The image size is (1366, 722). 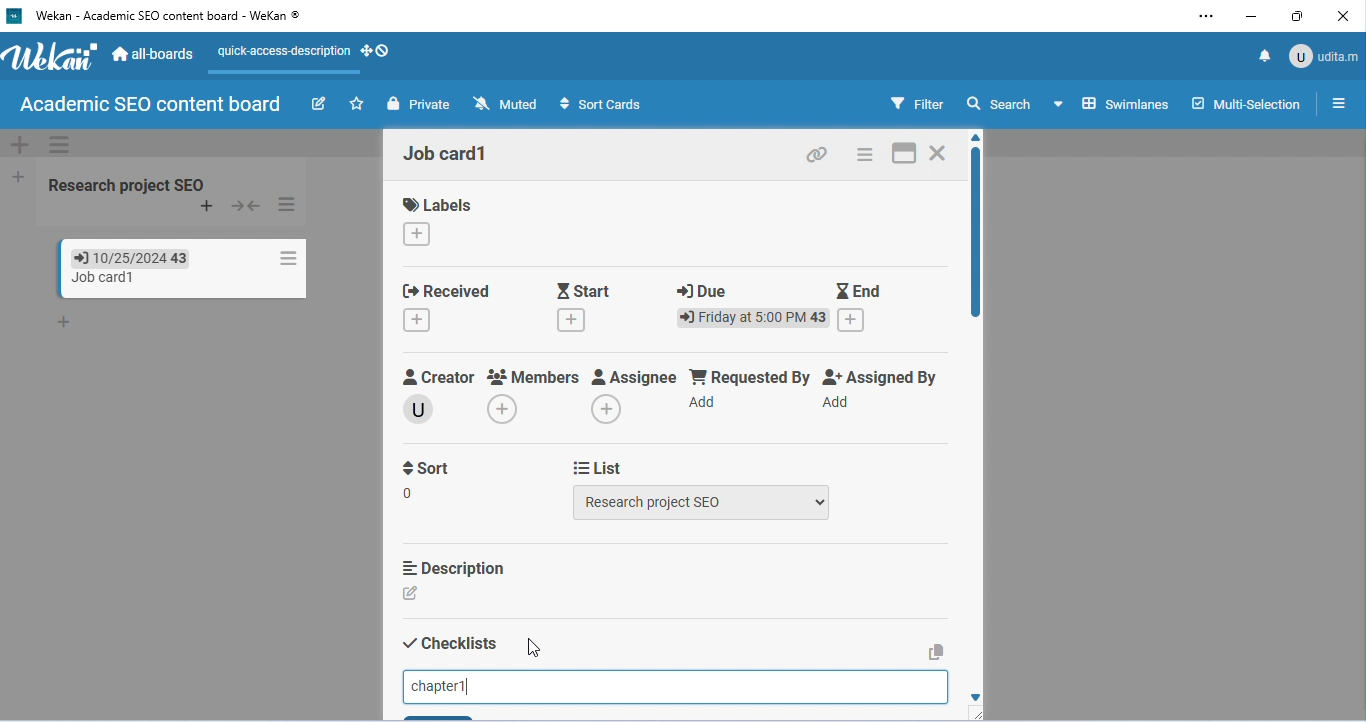 I want to click on close, so click(x=1342, y=17).